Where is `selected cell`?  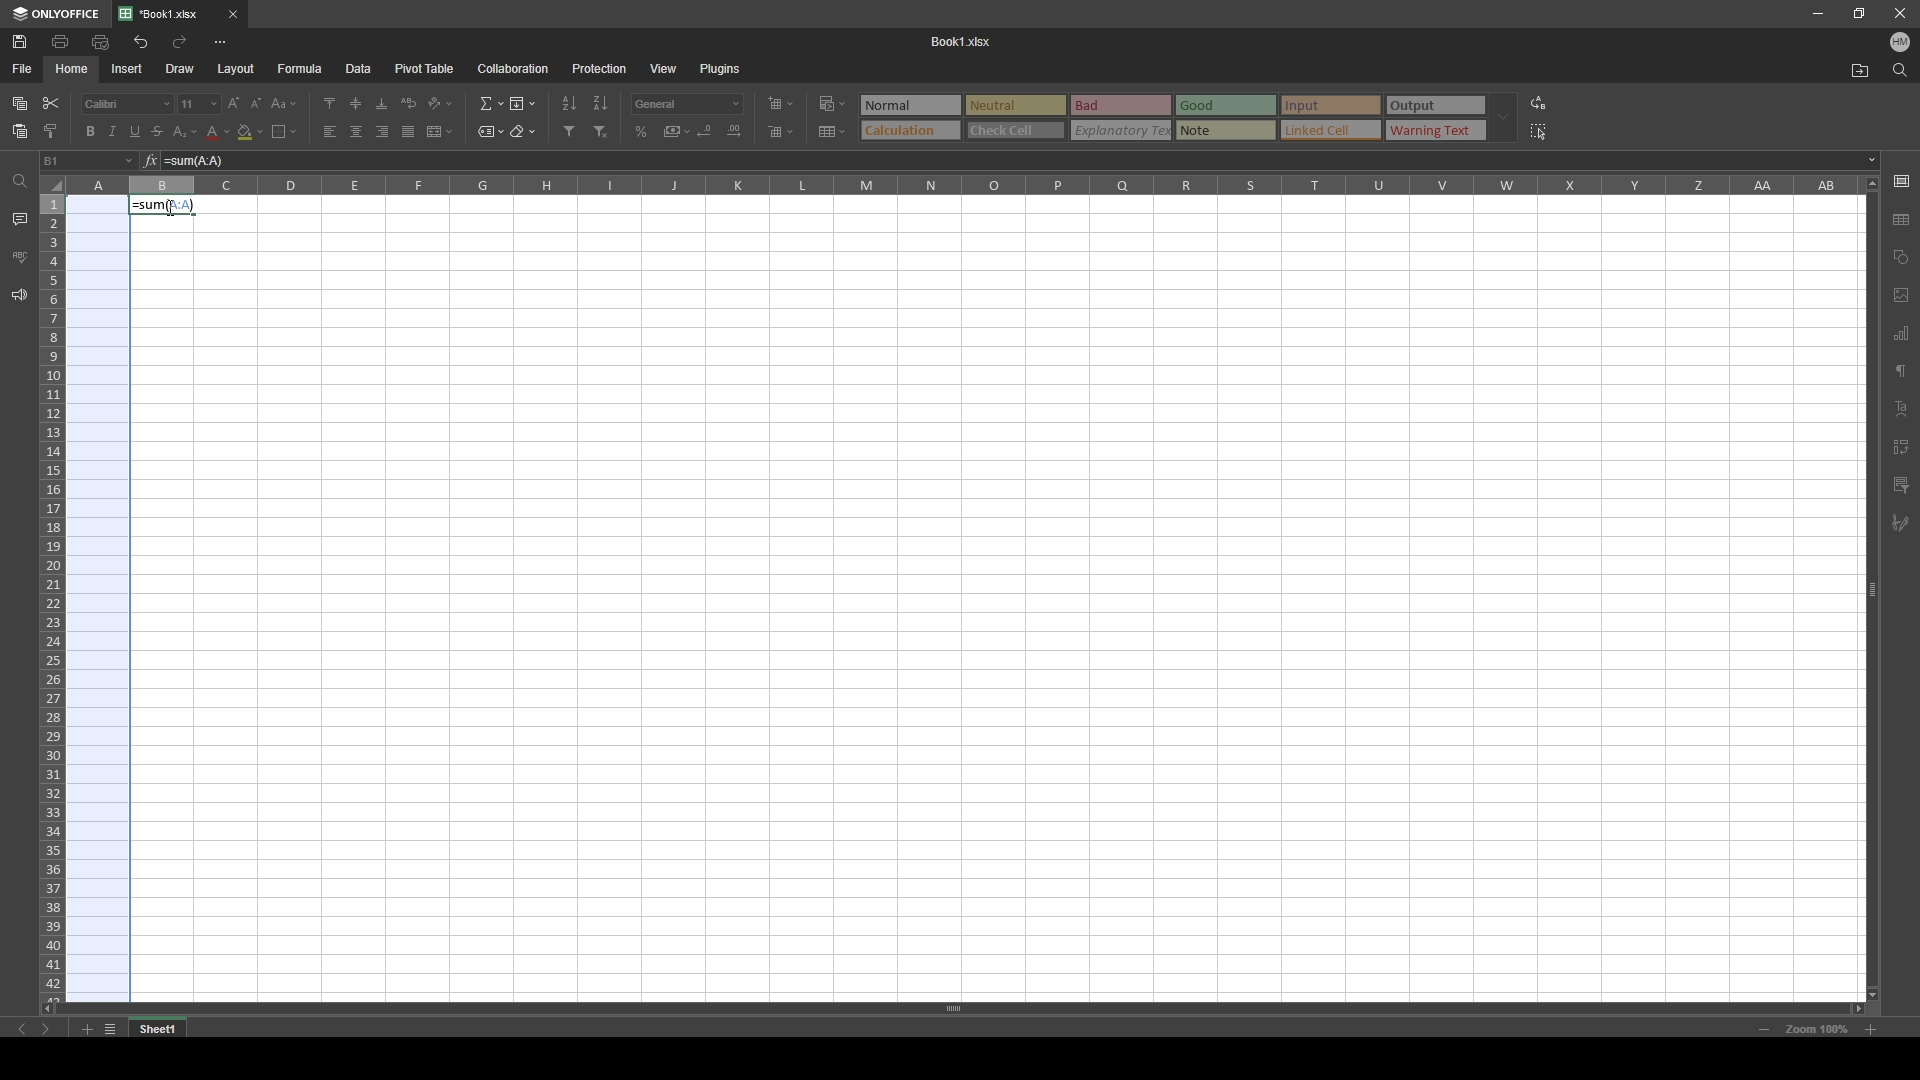
selected cell is located at coordinates (89, 161).